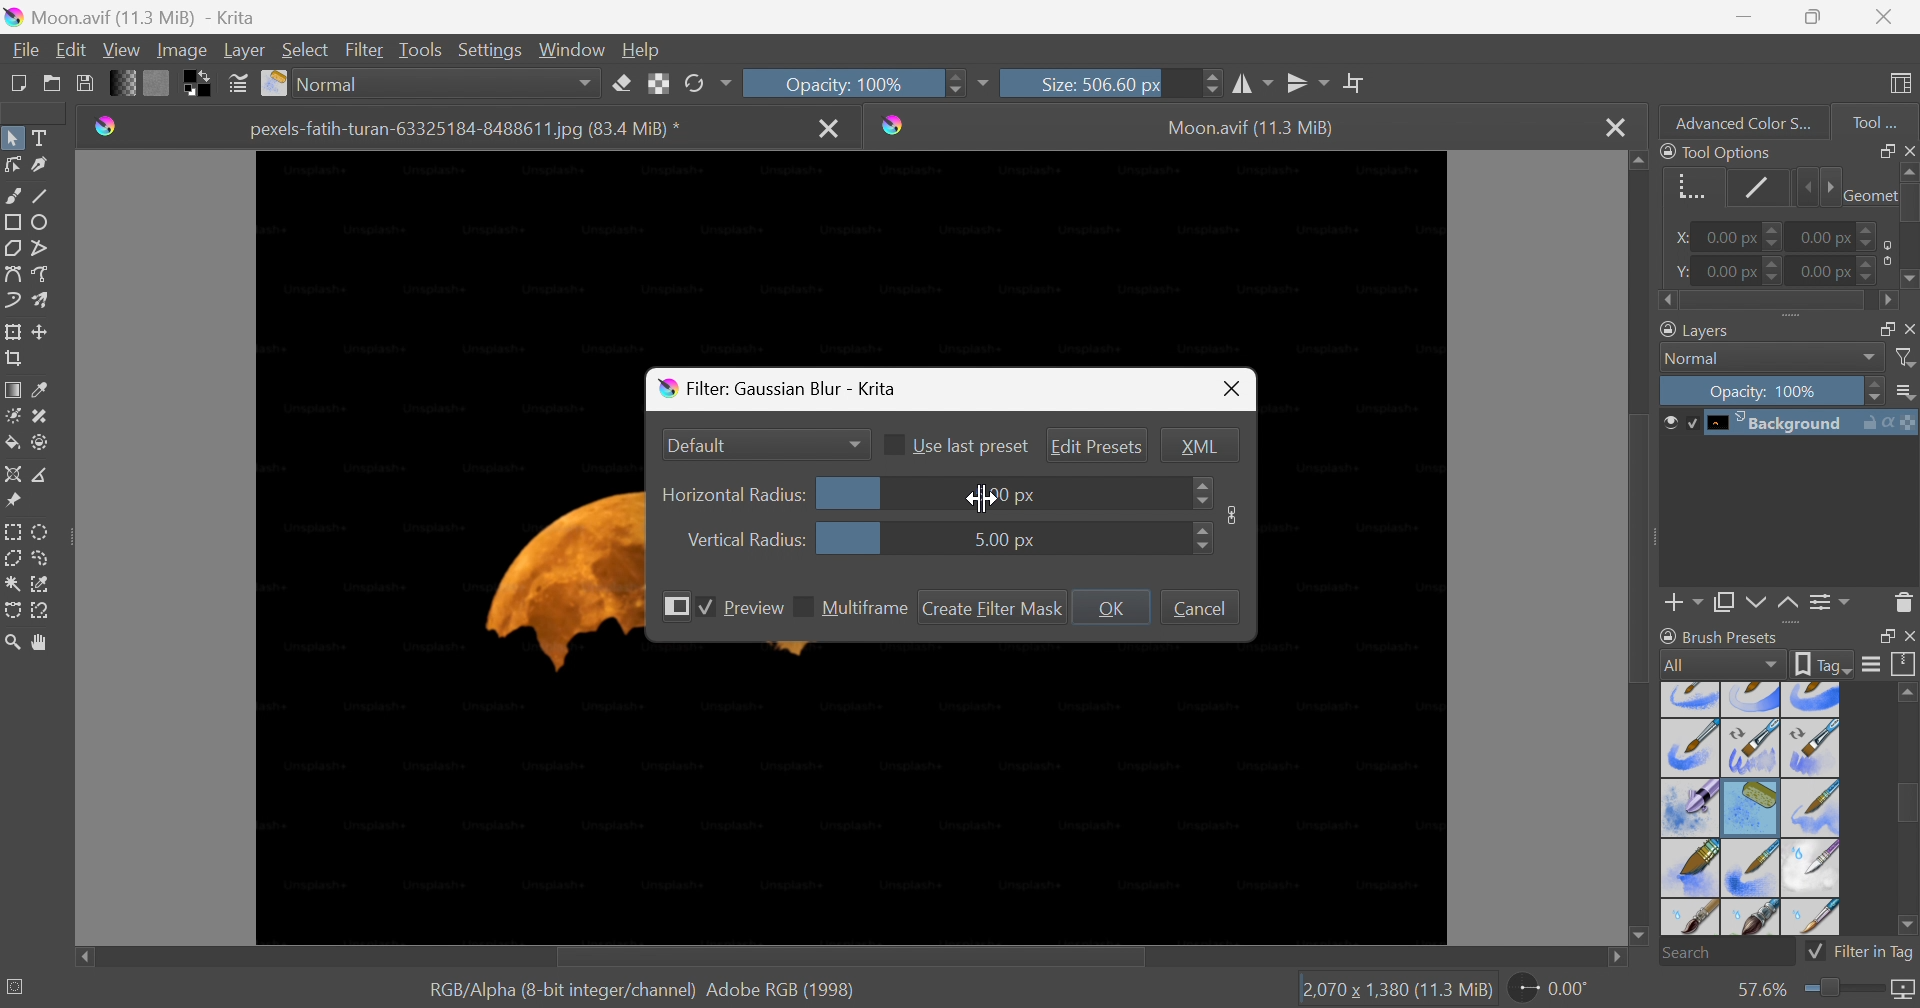  I want to click on Map the displayed canvas size between pixel size and print size. Current mapping: Pixel Size, so click(1907, 991).